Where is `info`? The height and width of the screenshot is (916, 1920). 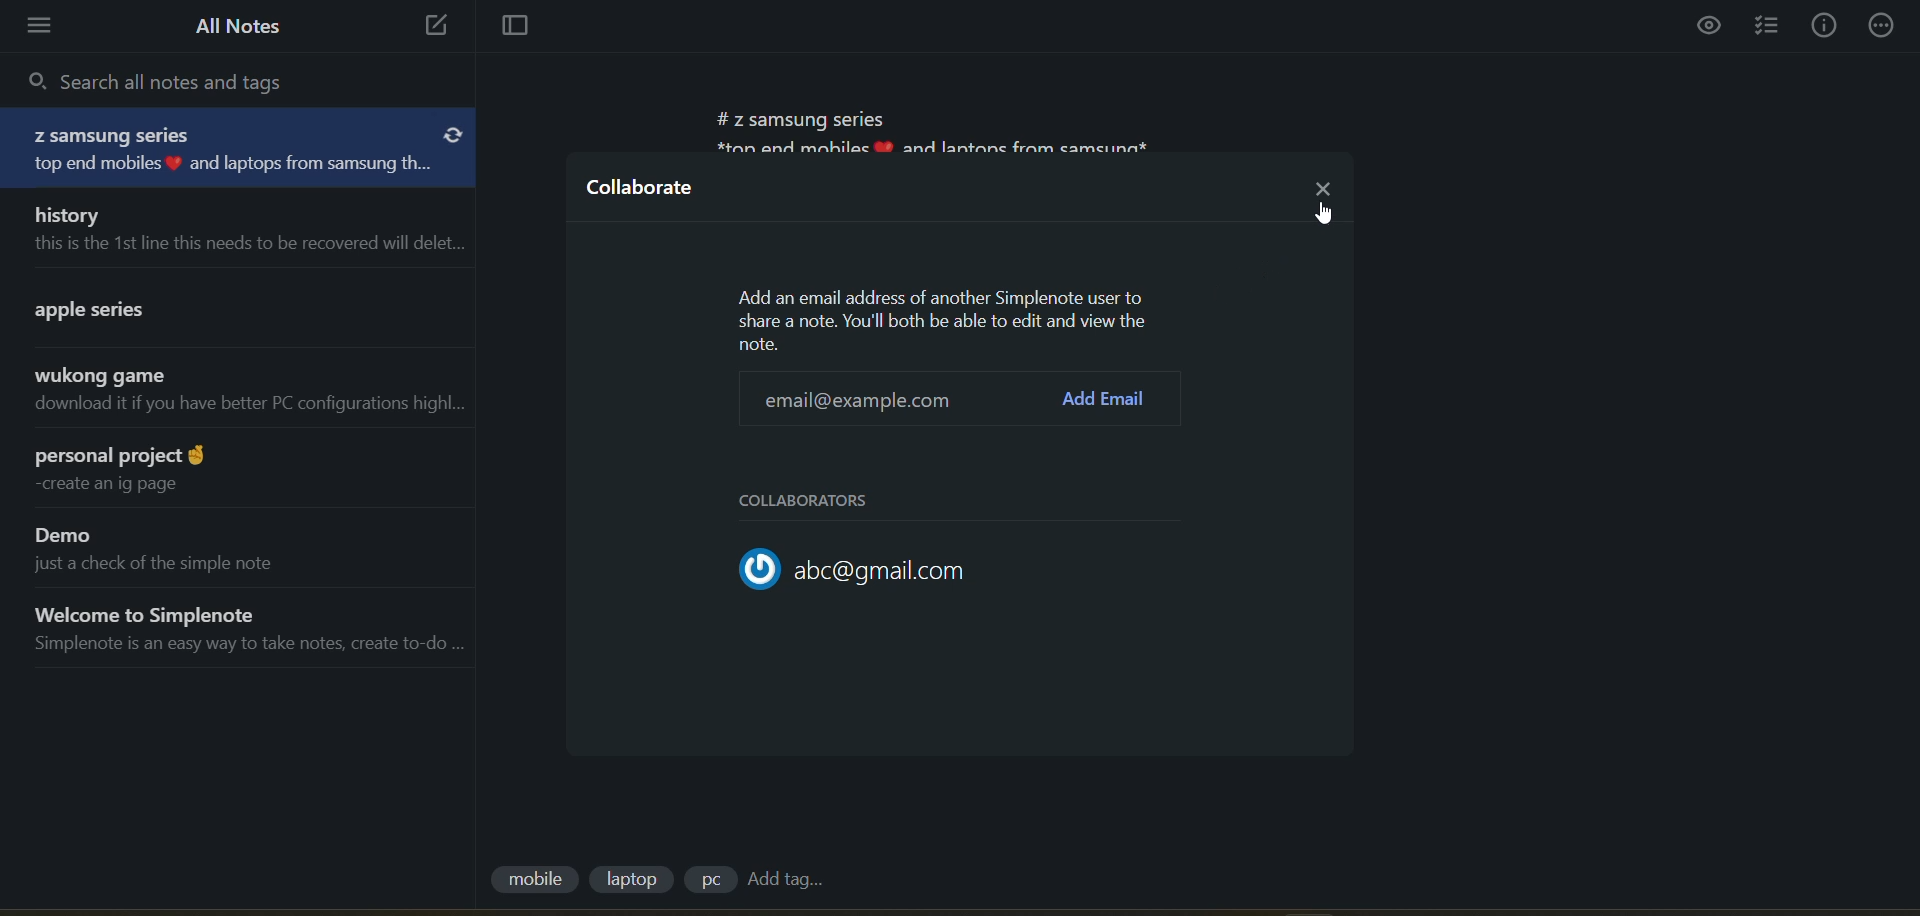
info is located at coordinates (1824, 26).